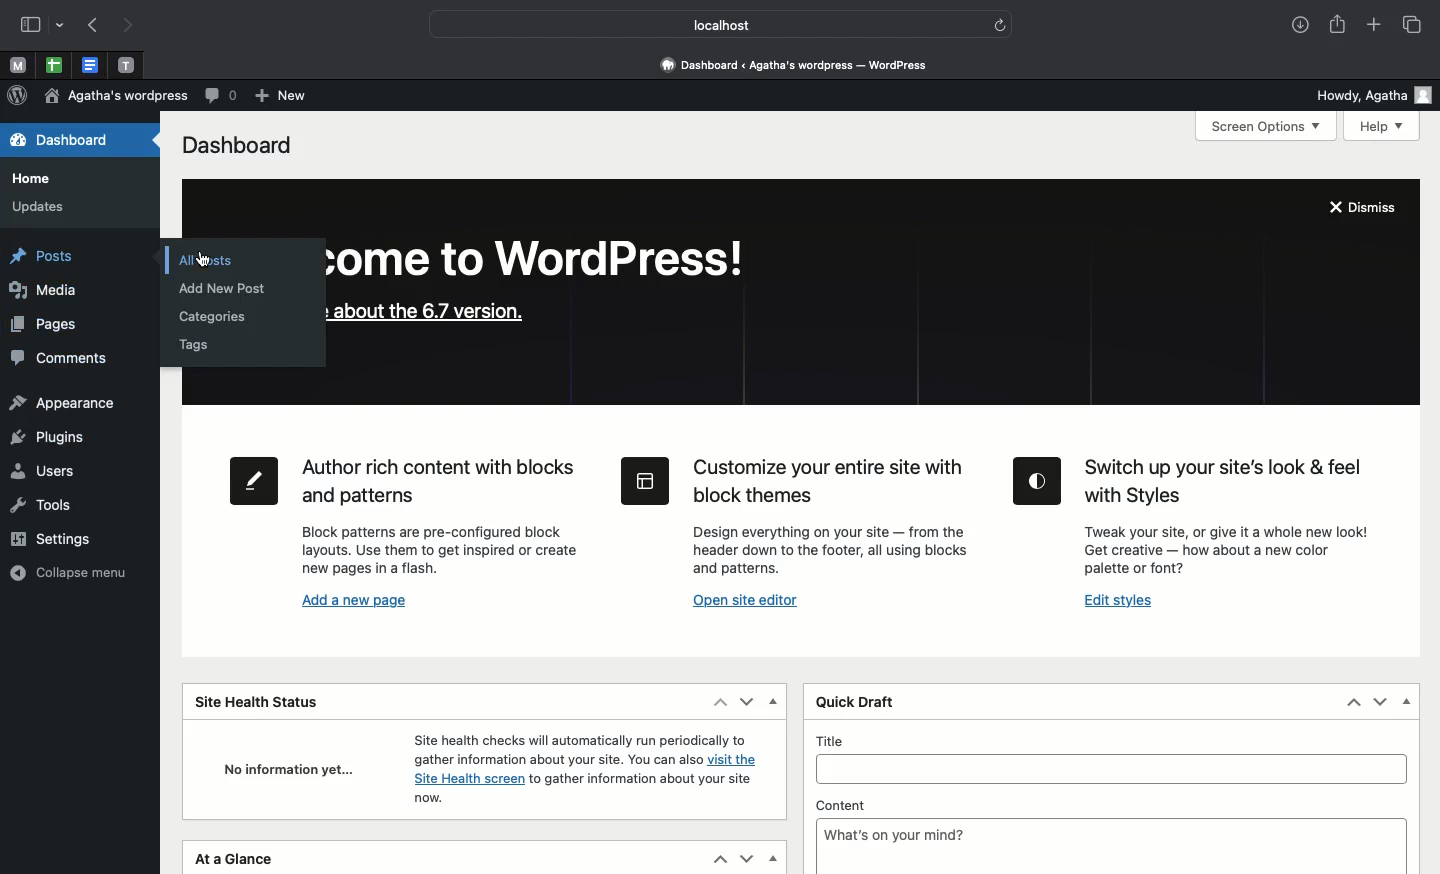 The image size is (1440, 874). Describe the element at coordinates (205, 258) in the screenshot. I see `Click all posts` at that location.